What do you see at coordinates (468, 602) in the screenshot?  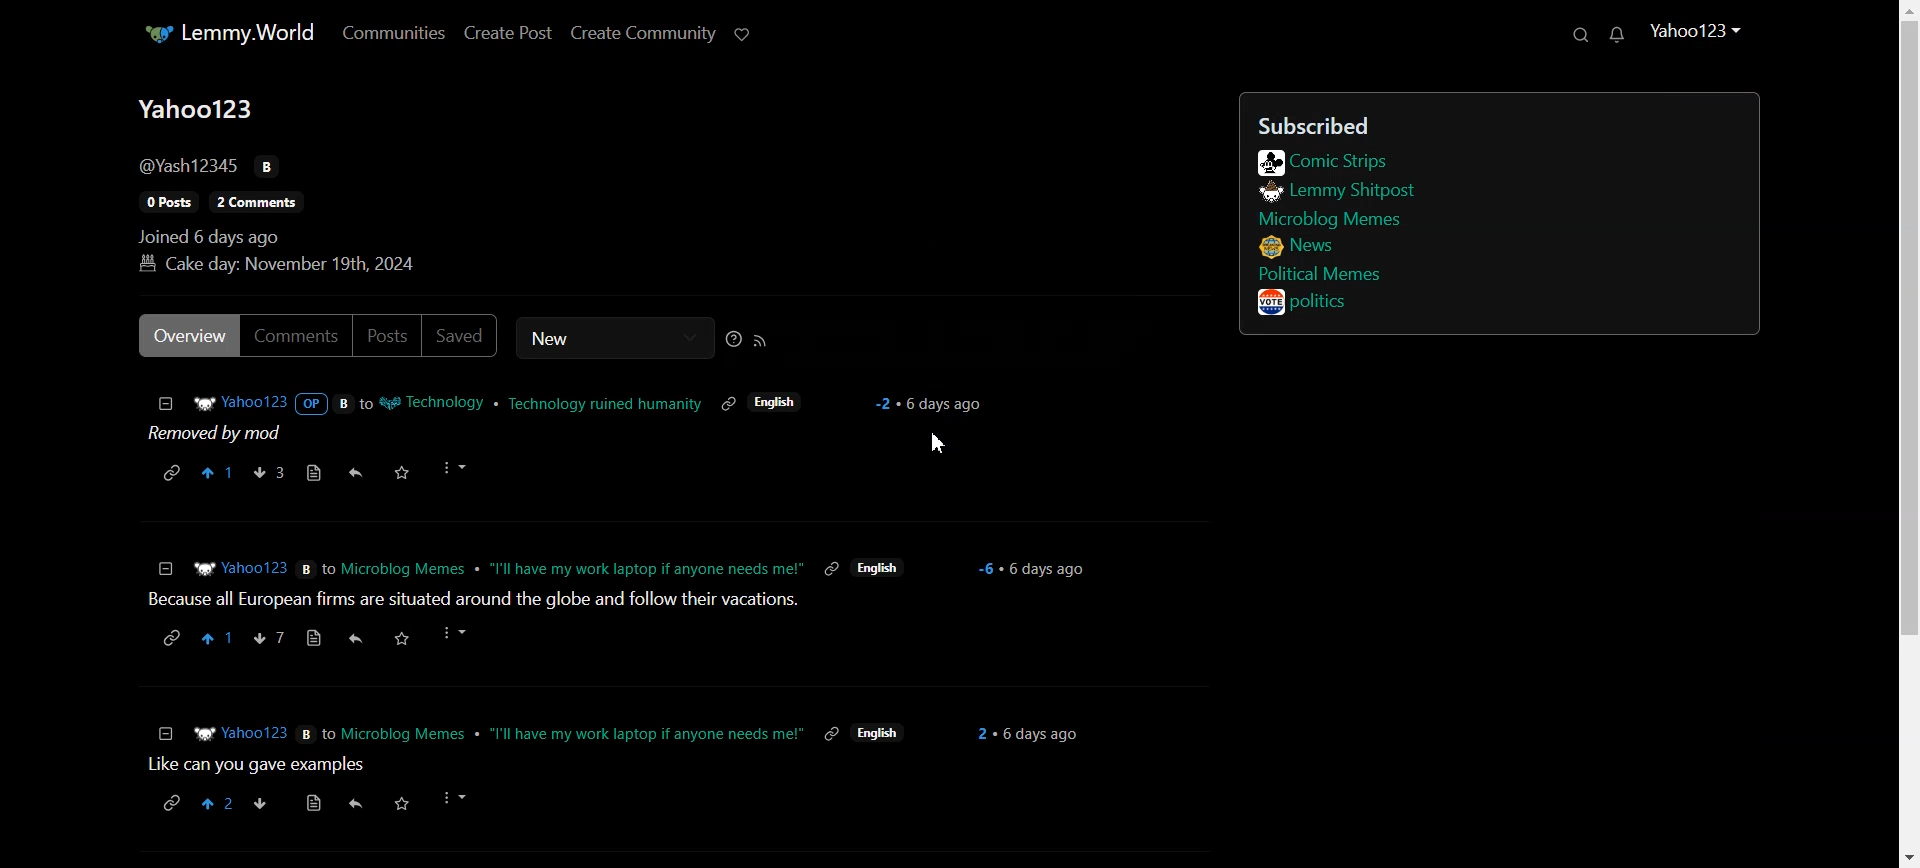 I see `Because all European firms are situated around the globe and follow their vacations.` at bounding box center [468, 602].